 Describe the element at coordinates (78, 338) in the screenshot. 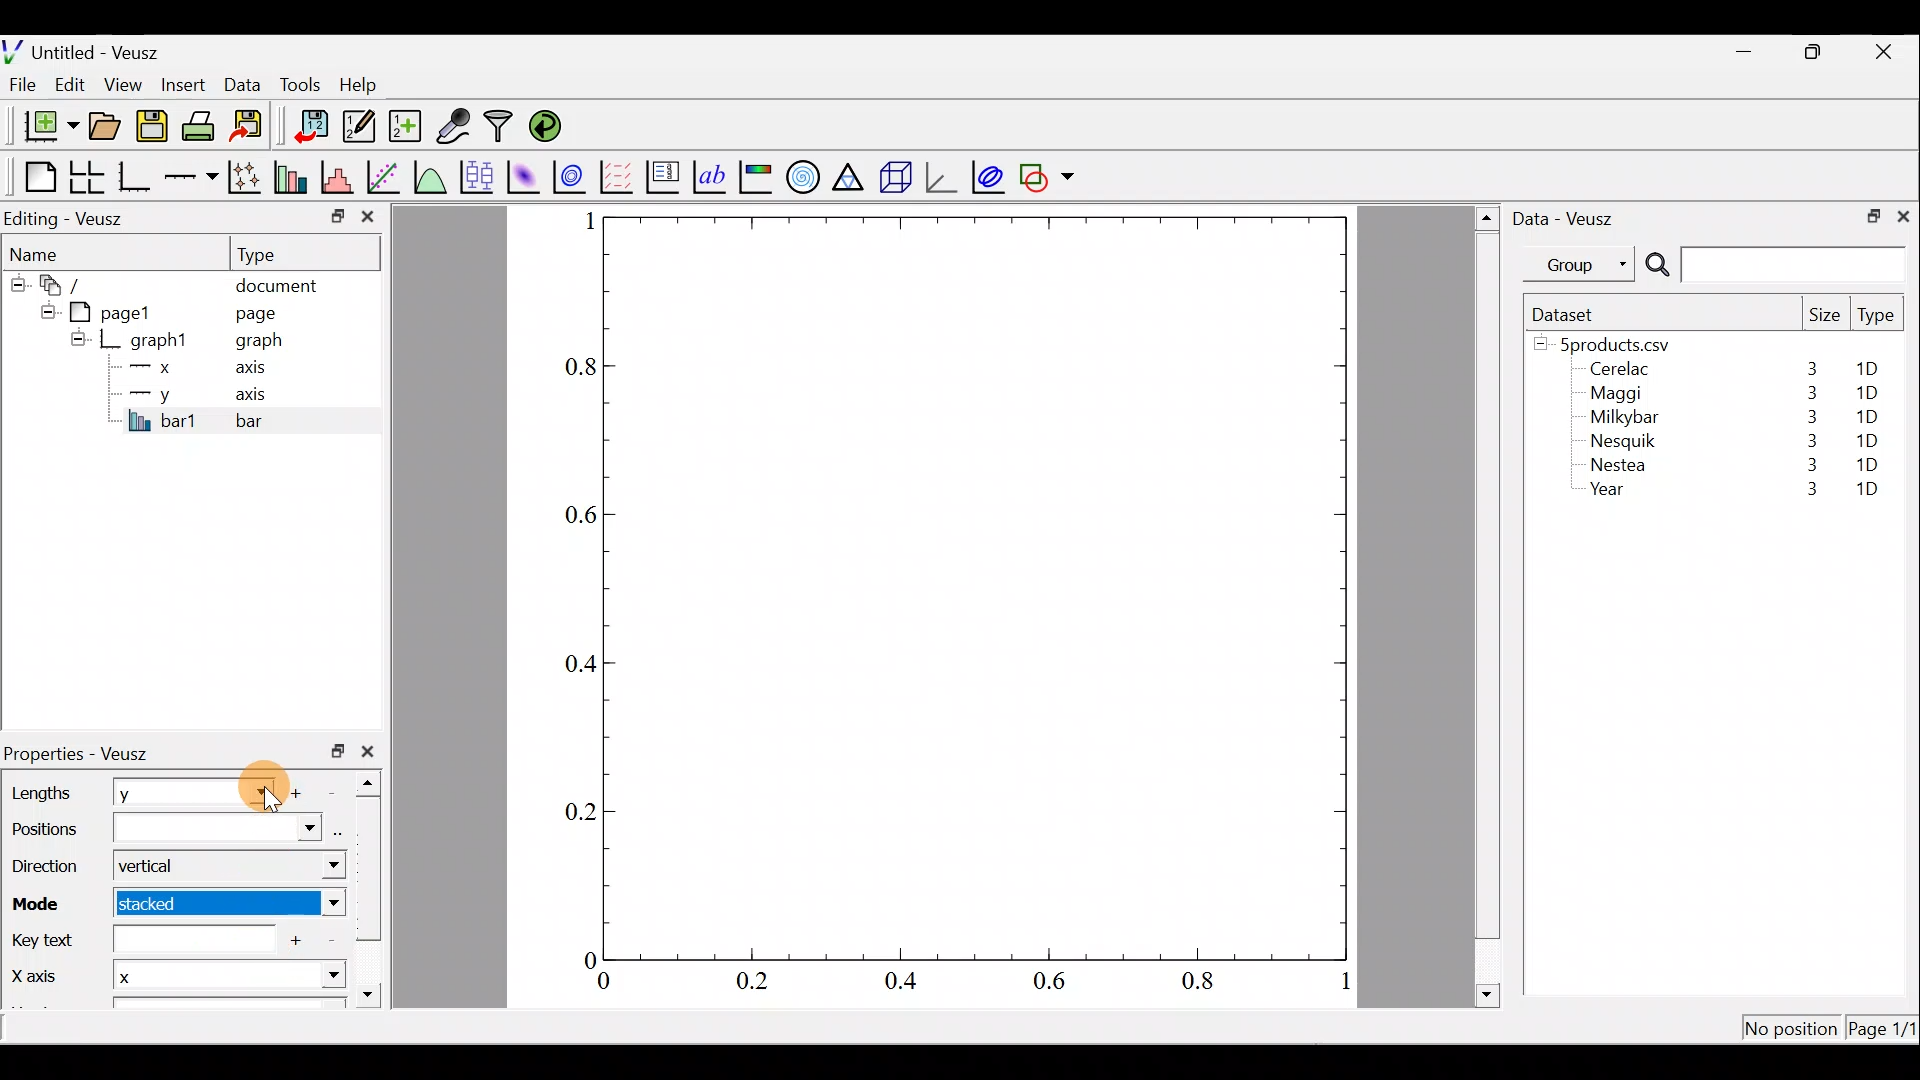

I see `hide` at that location.